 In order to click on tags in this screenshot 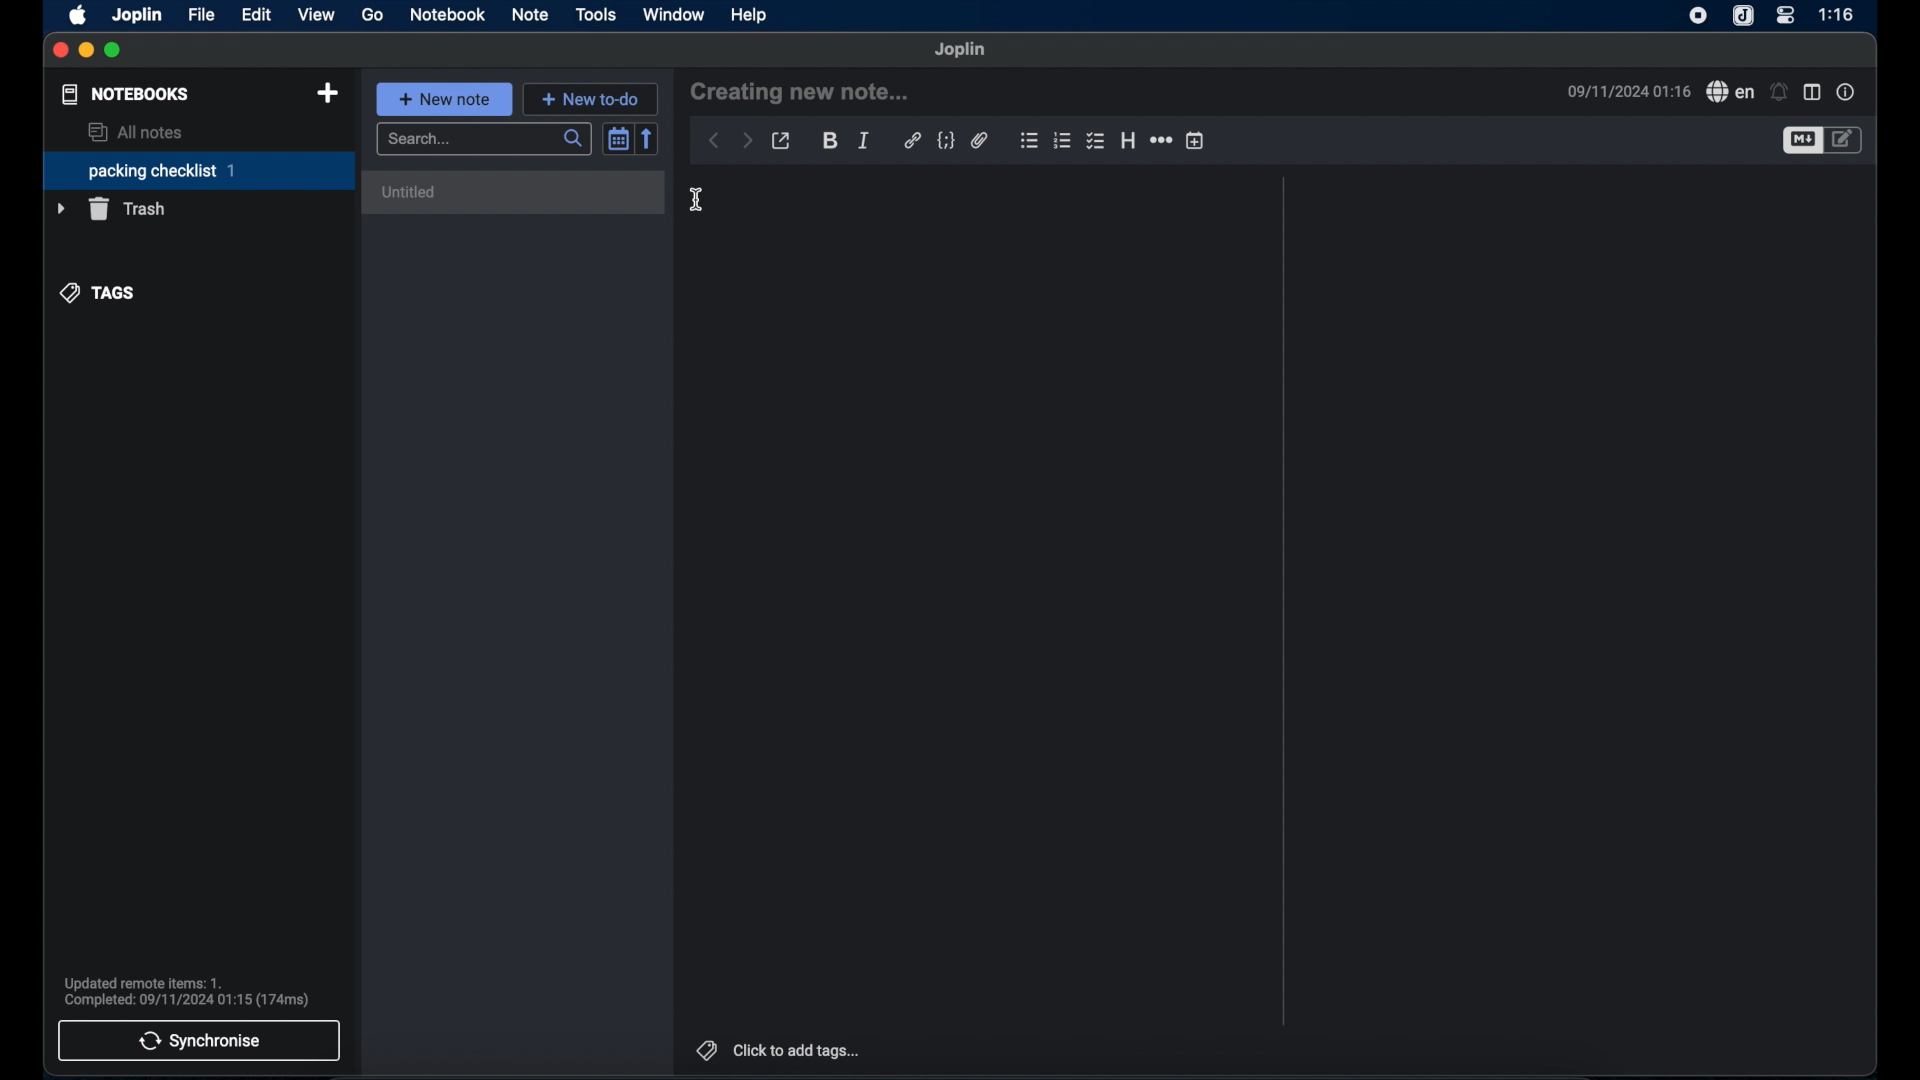, I will do `click(97, 294)`.